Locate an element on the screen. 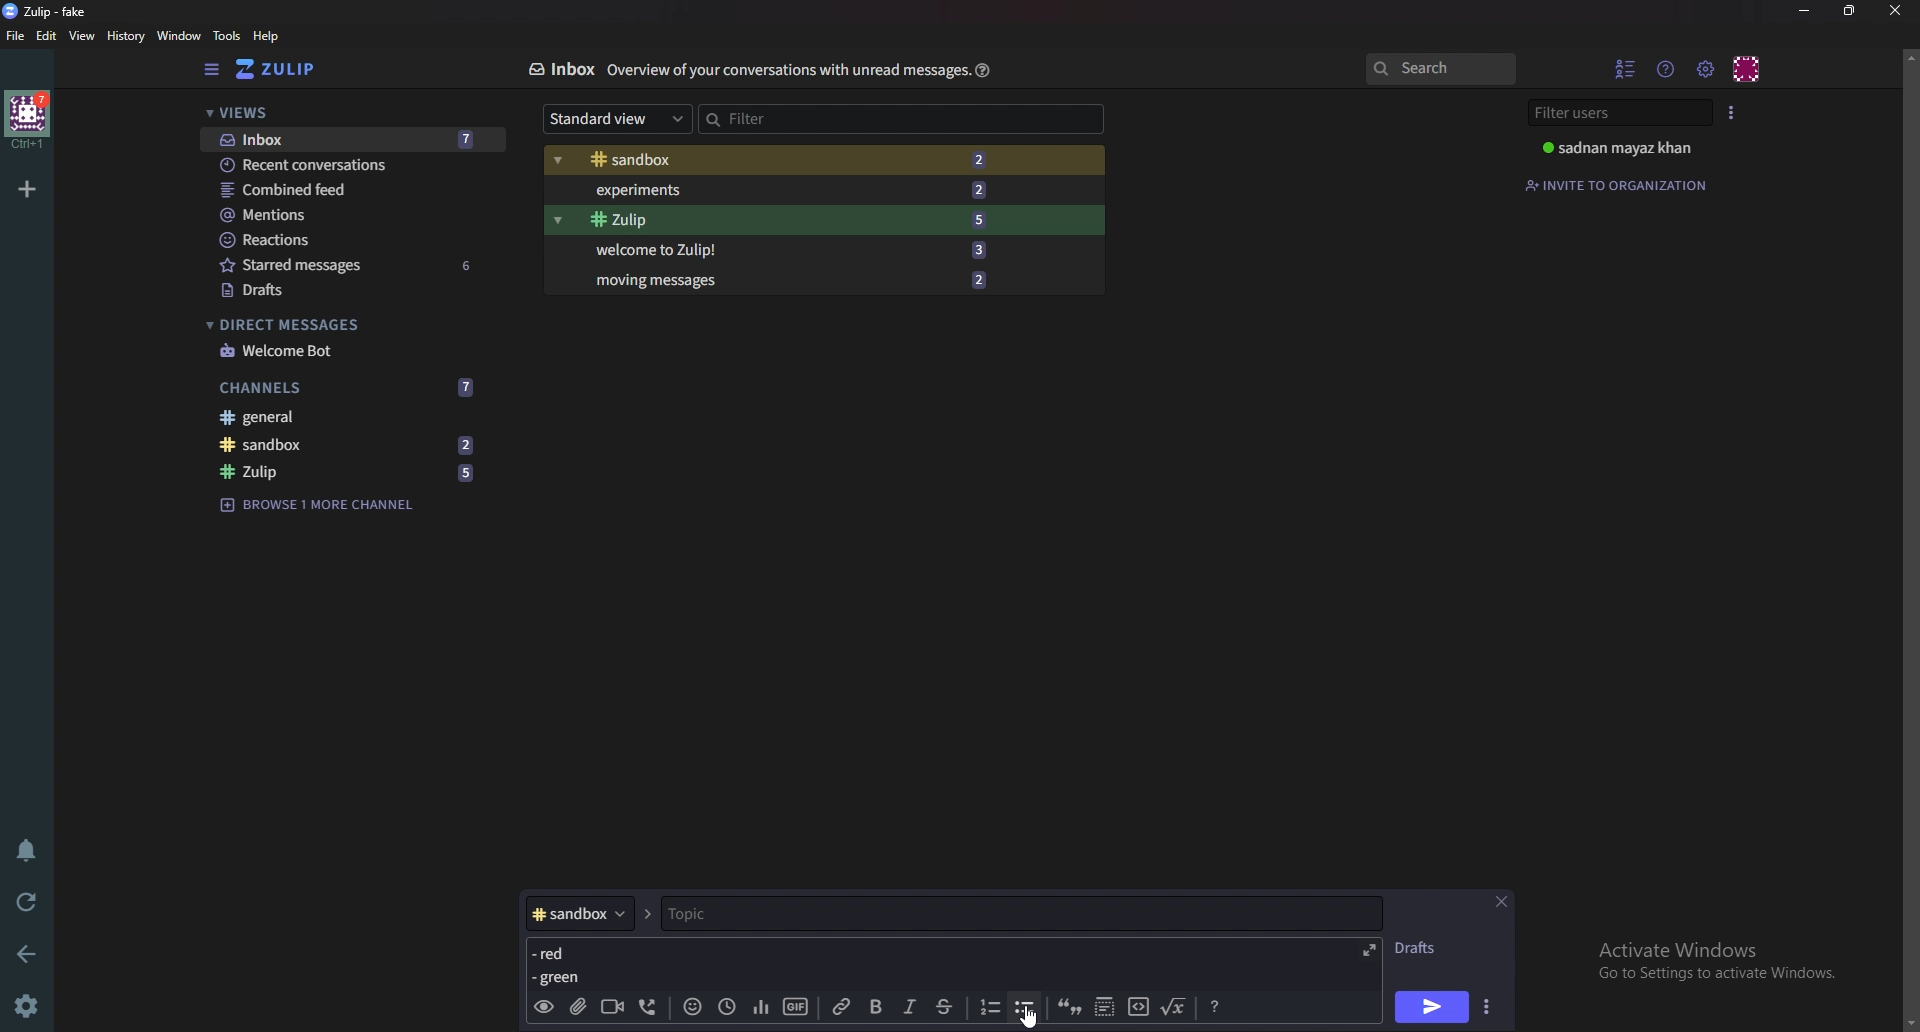 This screenshot has height=1032, width=1920. Close message is located at coordinates (1500, 902).